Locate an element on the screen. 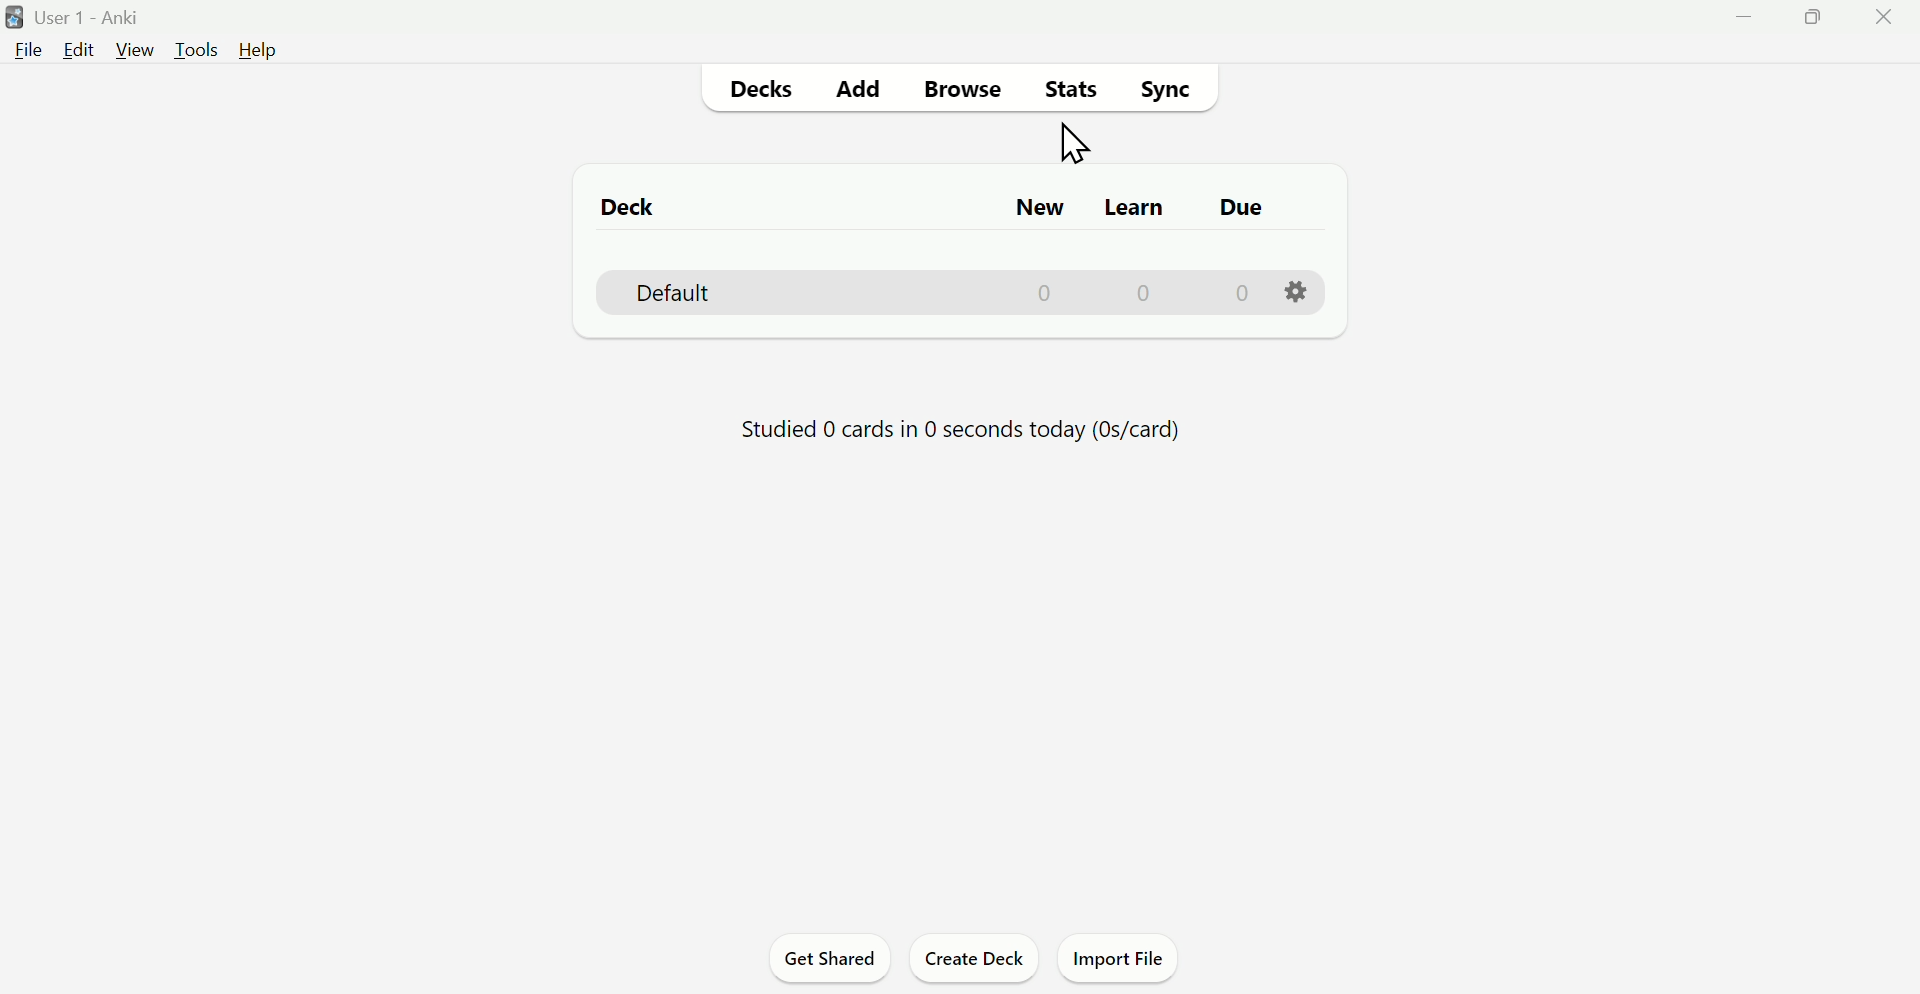  0 is located at coordinates (1045, 291).